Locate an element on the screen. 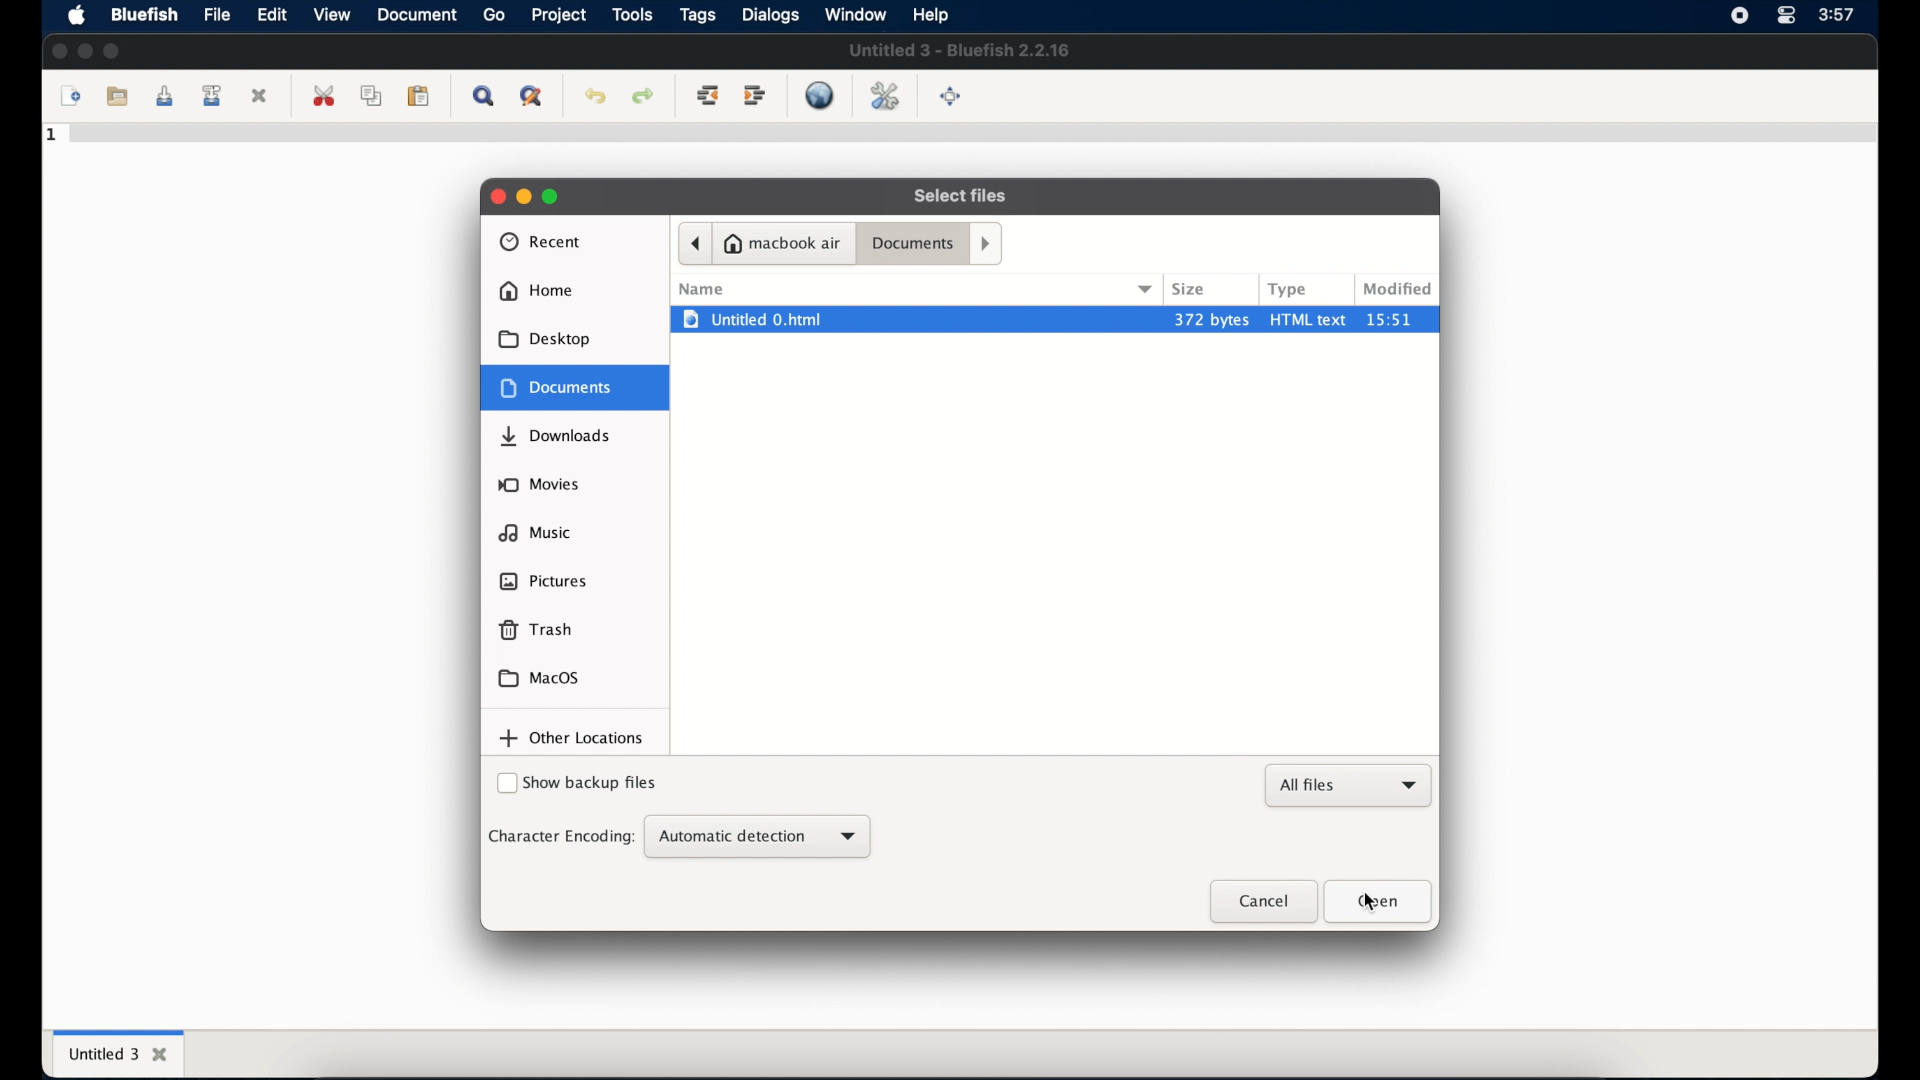  minimize is located at coordinates (524, 197).